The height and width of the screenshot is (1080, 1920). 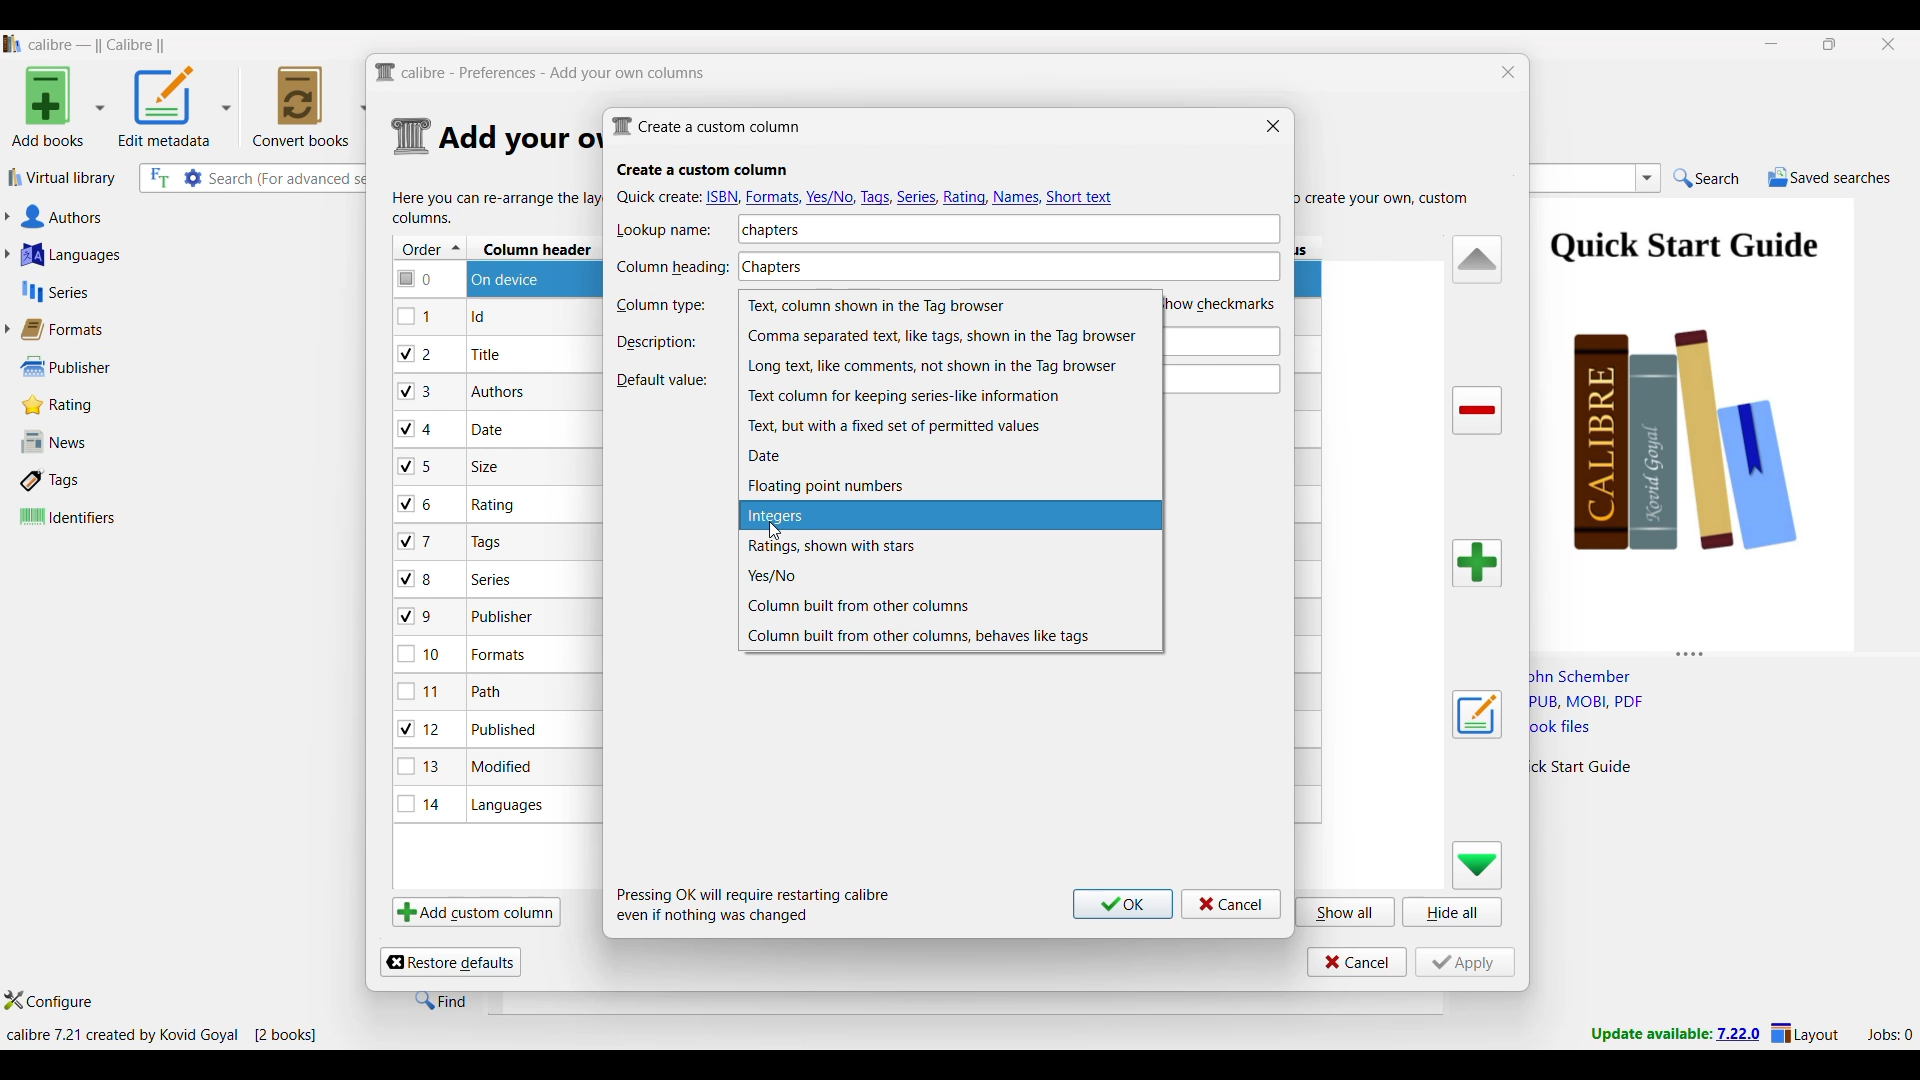 What do you see at coordinates (1509, 72) in the screenshot?
I see `Close window` at bounding box center [1509, 72].